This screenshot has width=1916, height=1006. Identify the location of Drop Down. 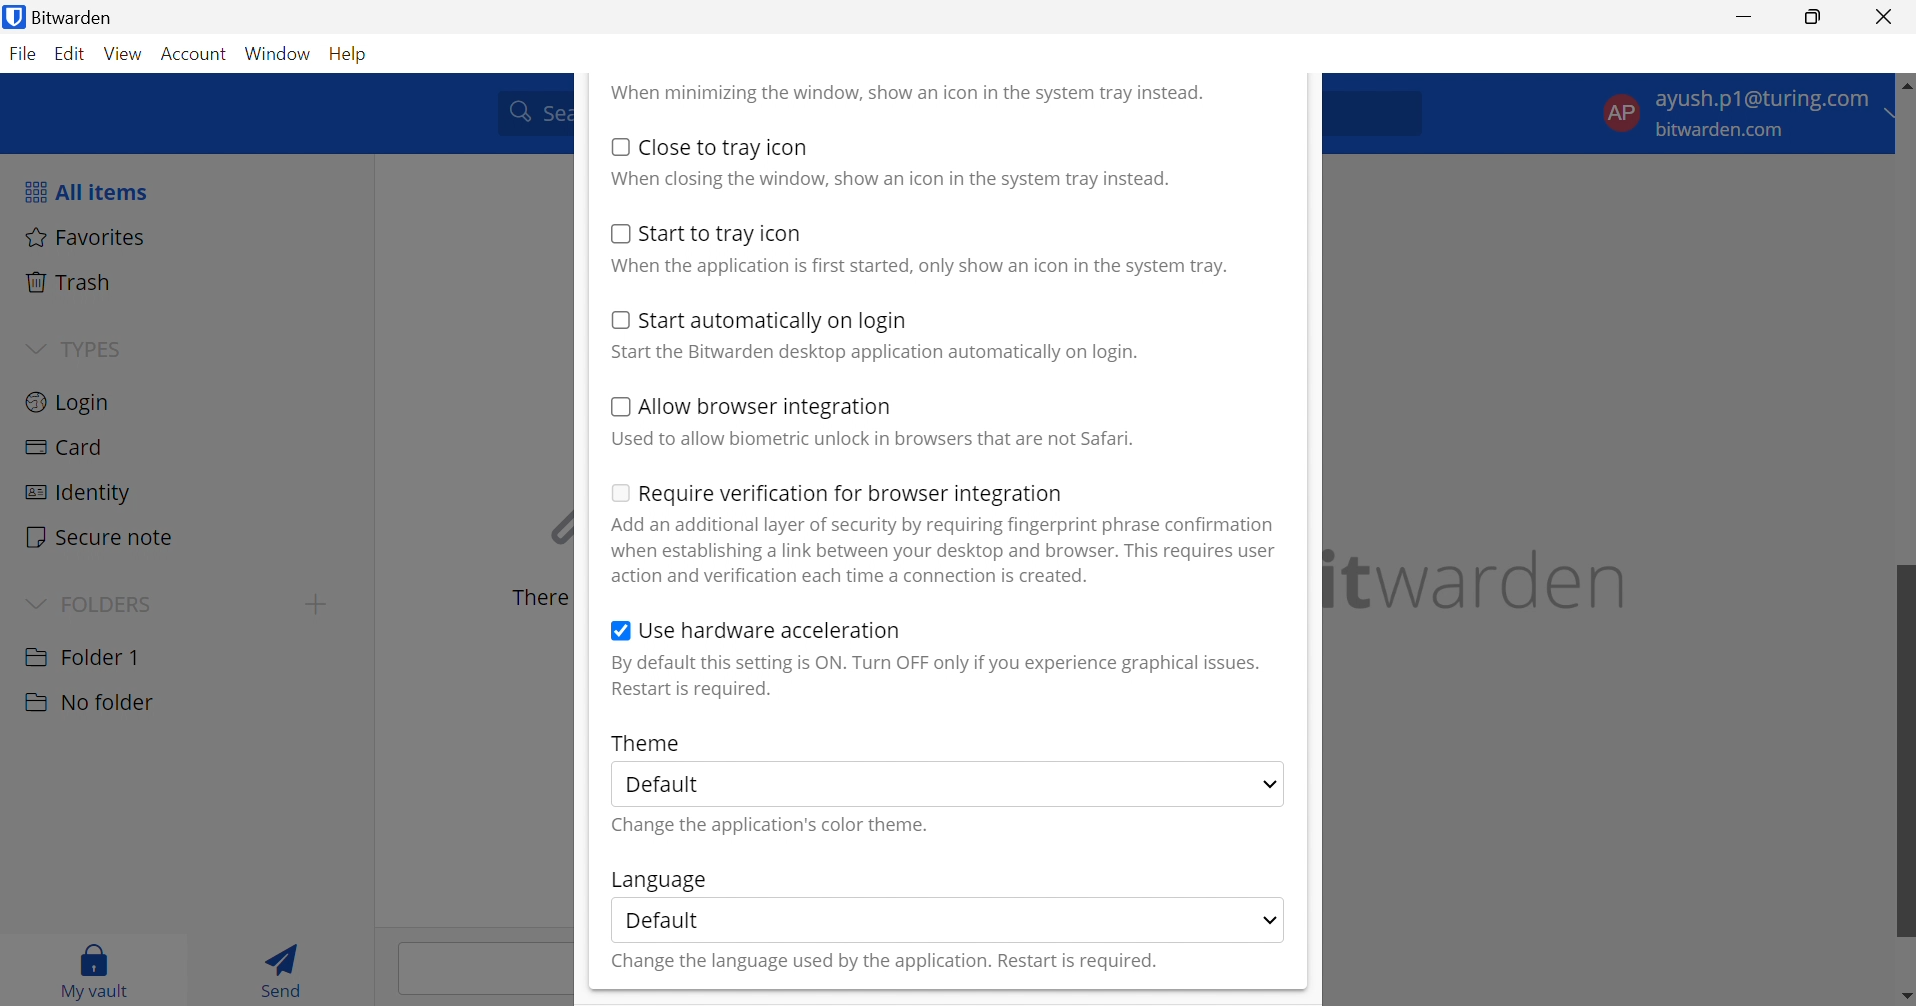
(1271, 918).